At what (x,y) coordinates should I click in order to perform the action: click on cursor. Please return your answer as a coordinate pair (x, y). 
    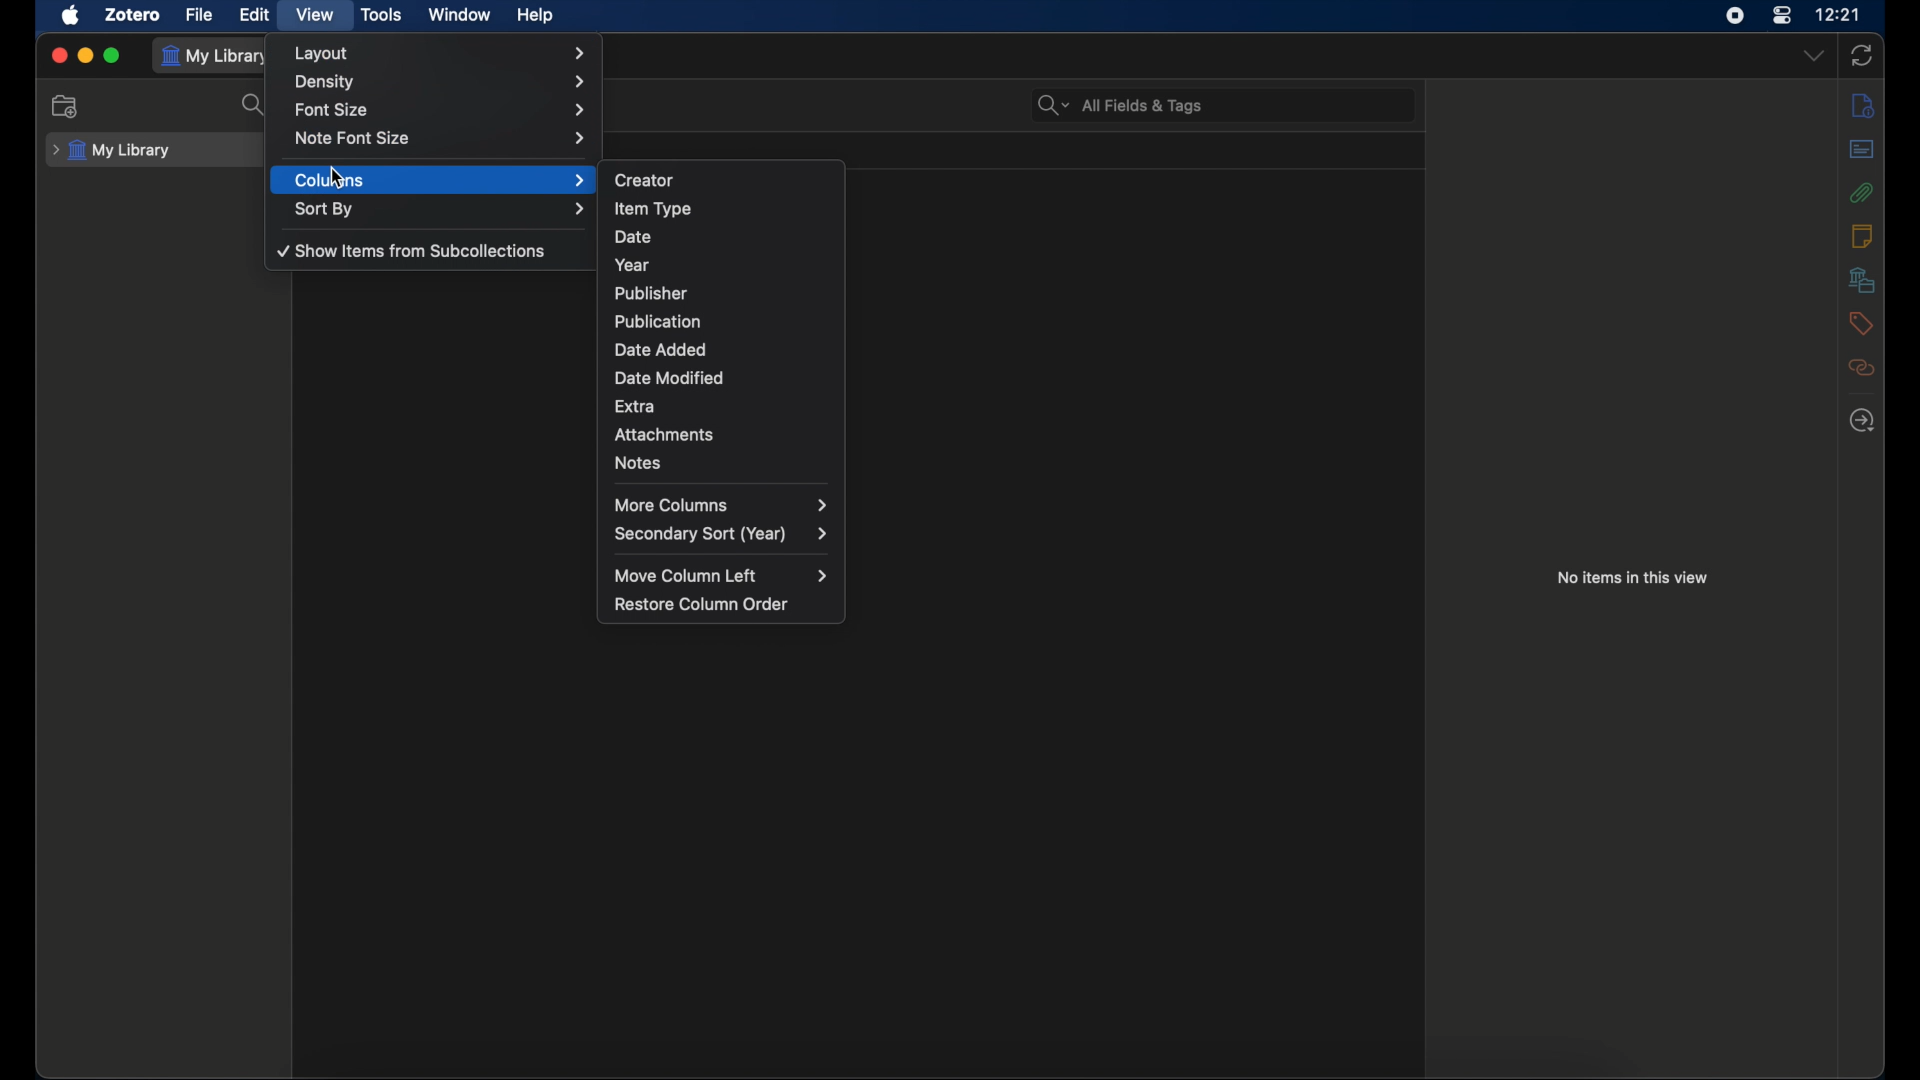
    Looking at the image, I should click on (338, 177).